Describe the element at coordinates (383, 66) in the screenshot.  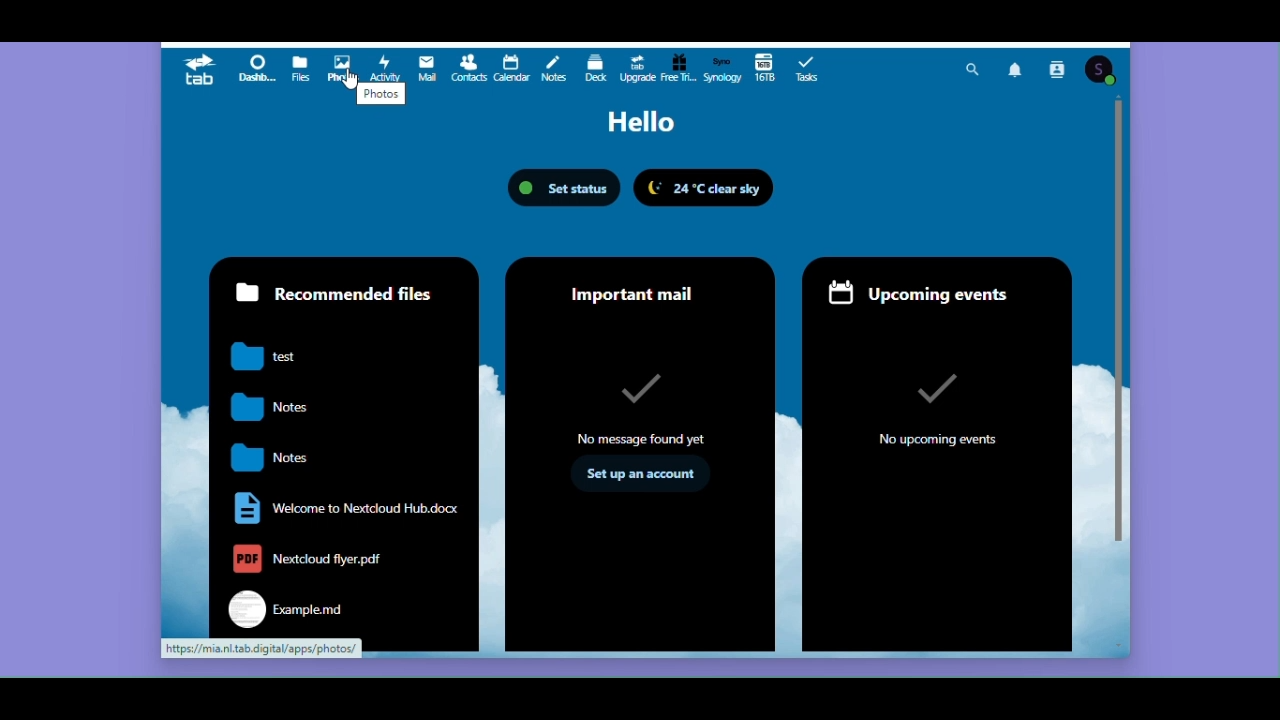
I see `Activity` at that location.